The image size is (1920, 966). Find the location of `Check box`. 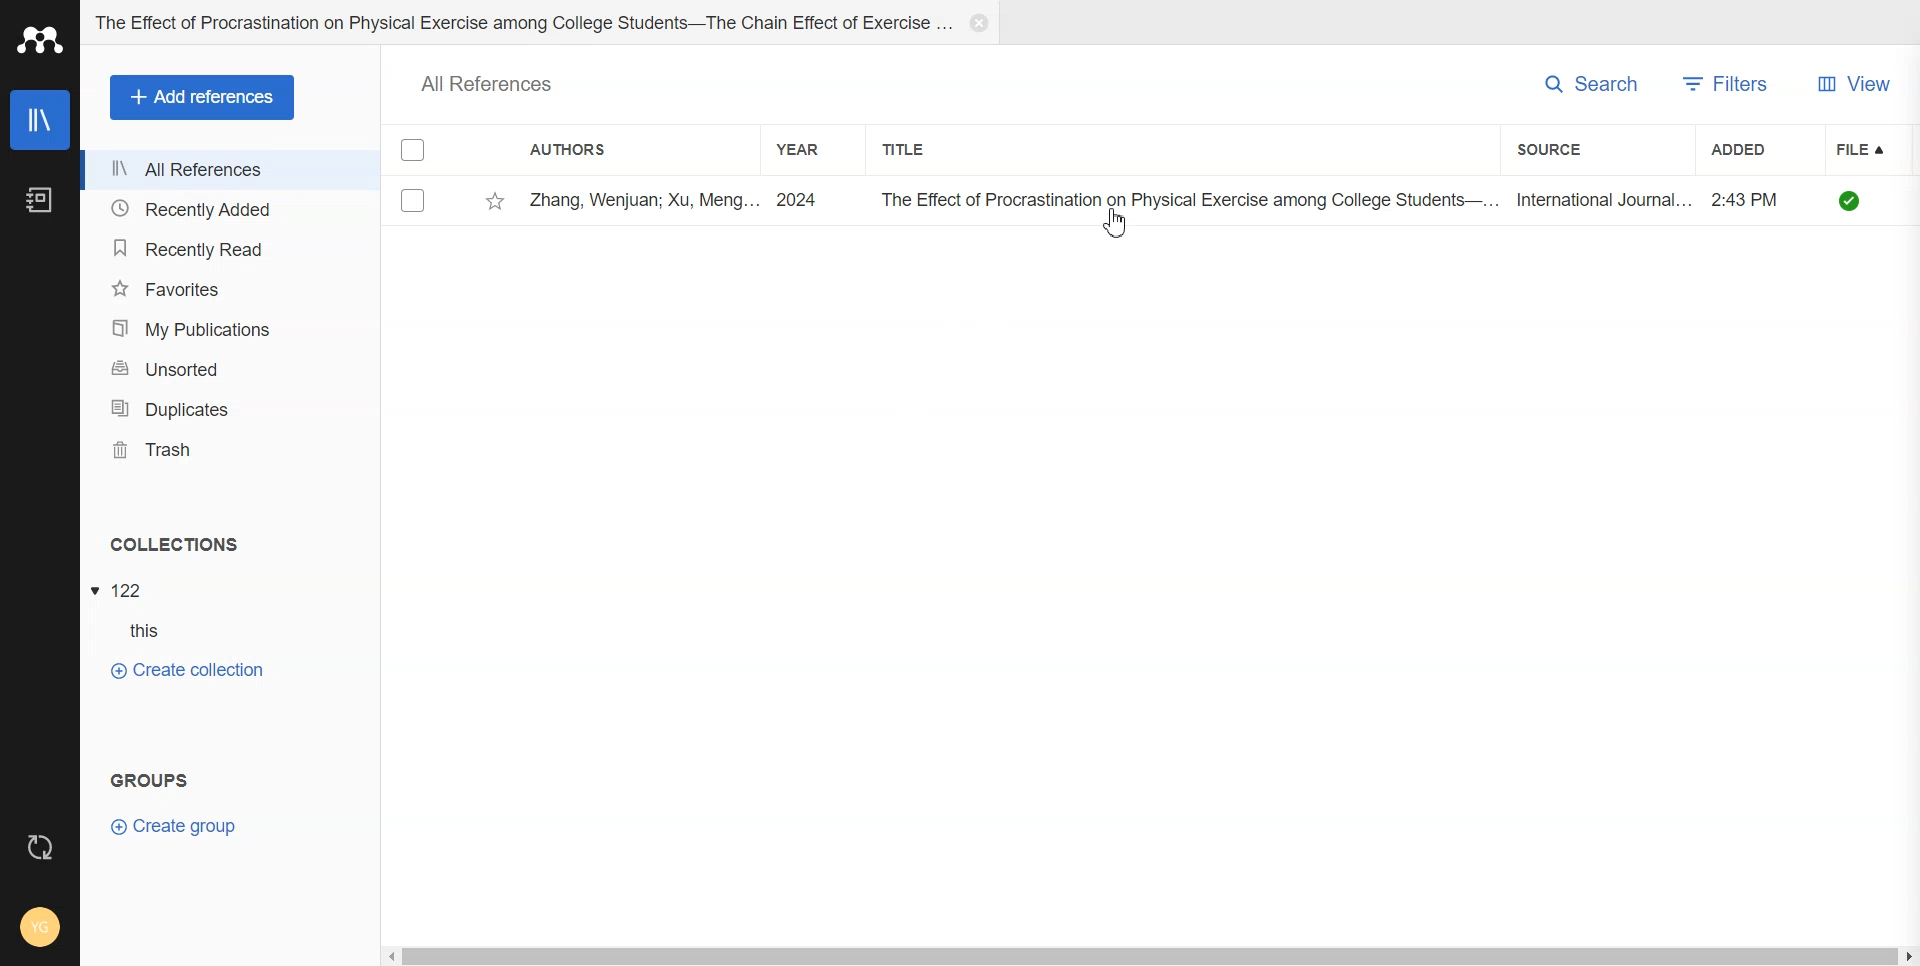

Check box is located at coordinates (415, 153).